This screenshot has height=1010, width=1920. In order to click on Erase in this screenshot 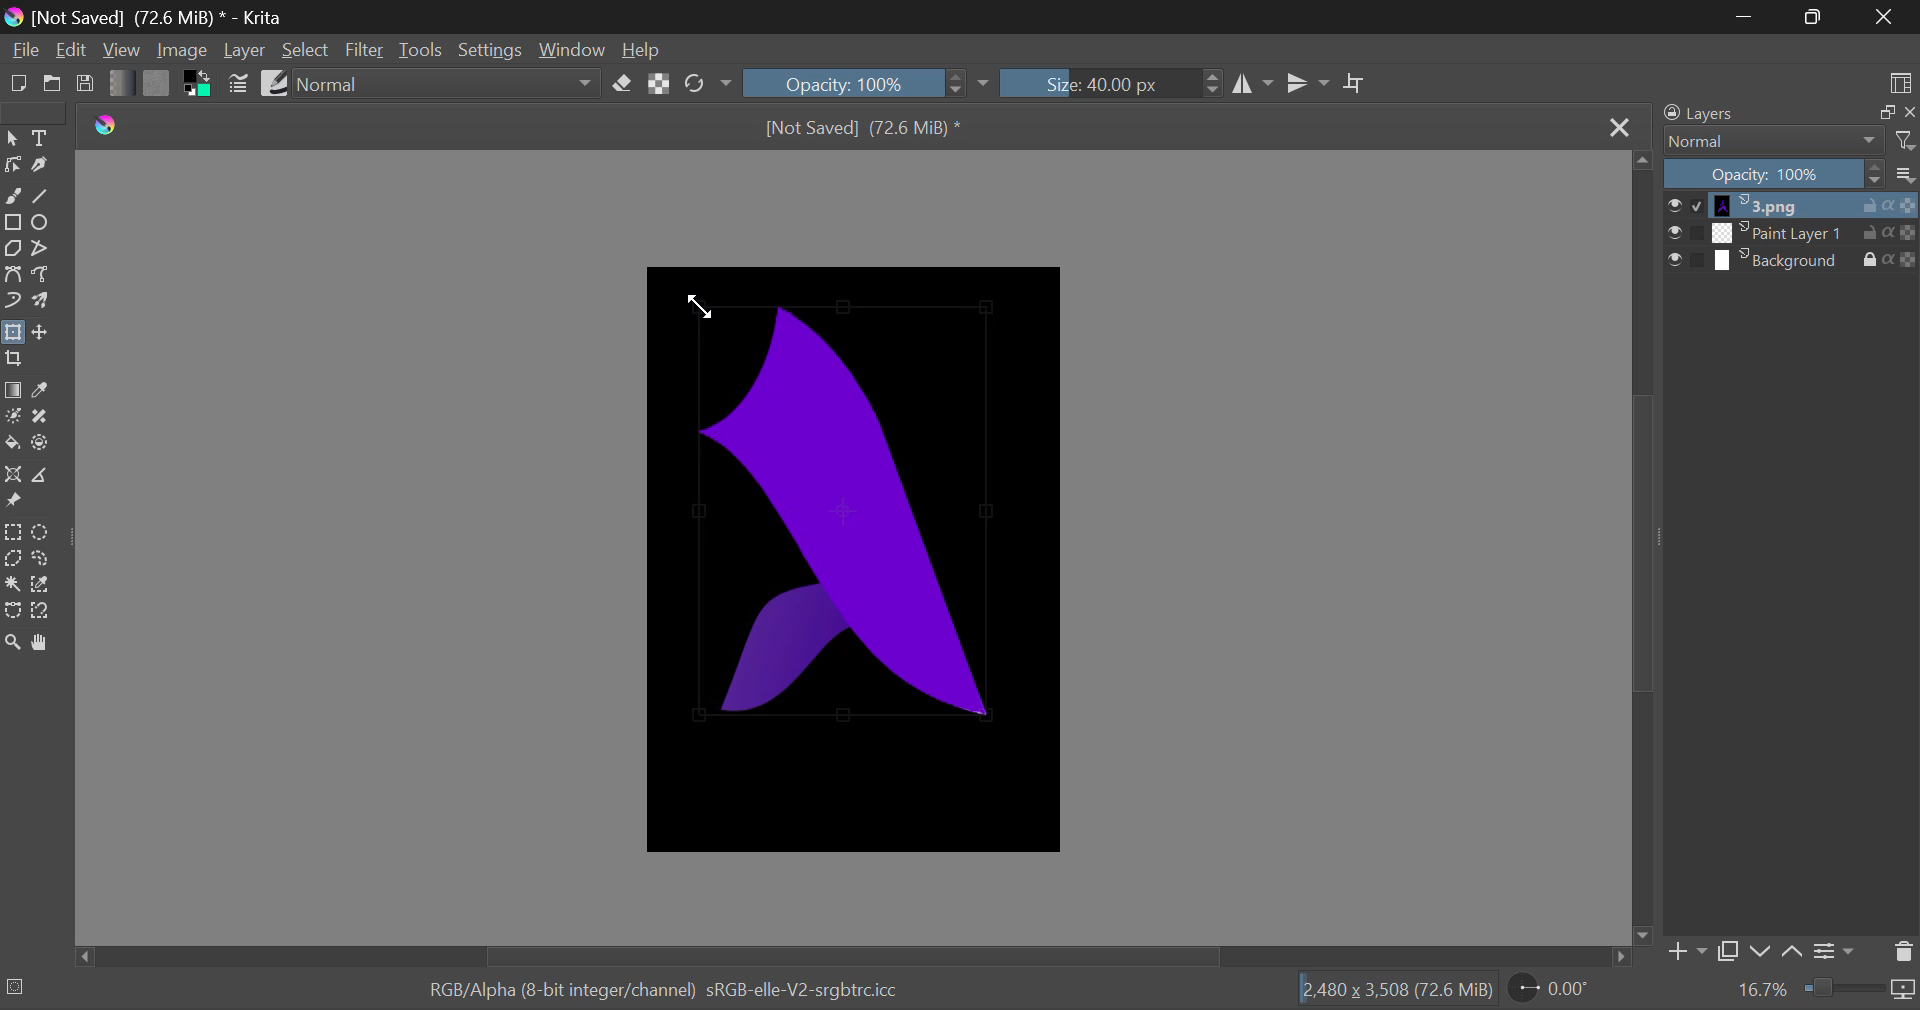, I will do `click(623, 84)`.